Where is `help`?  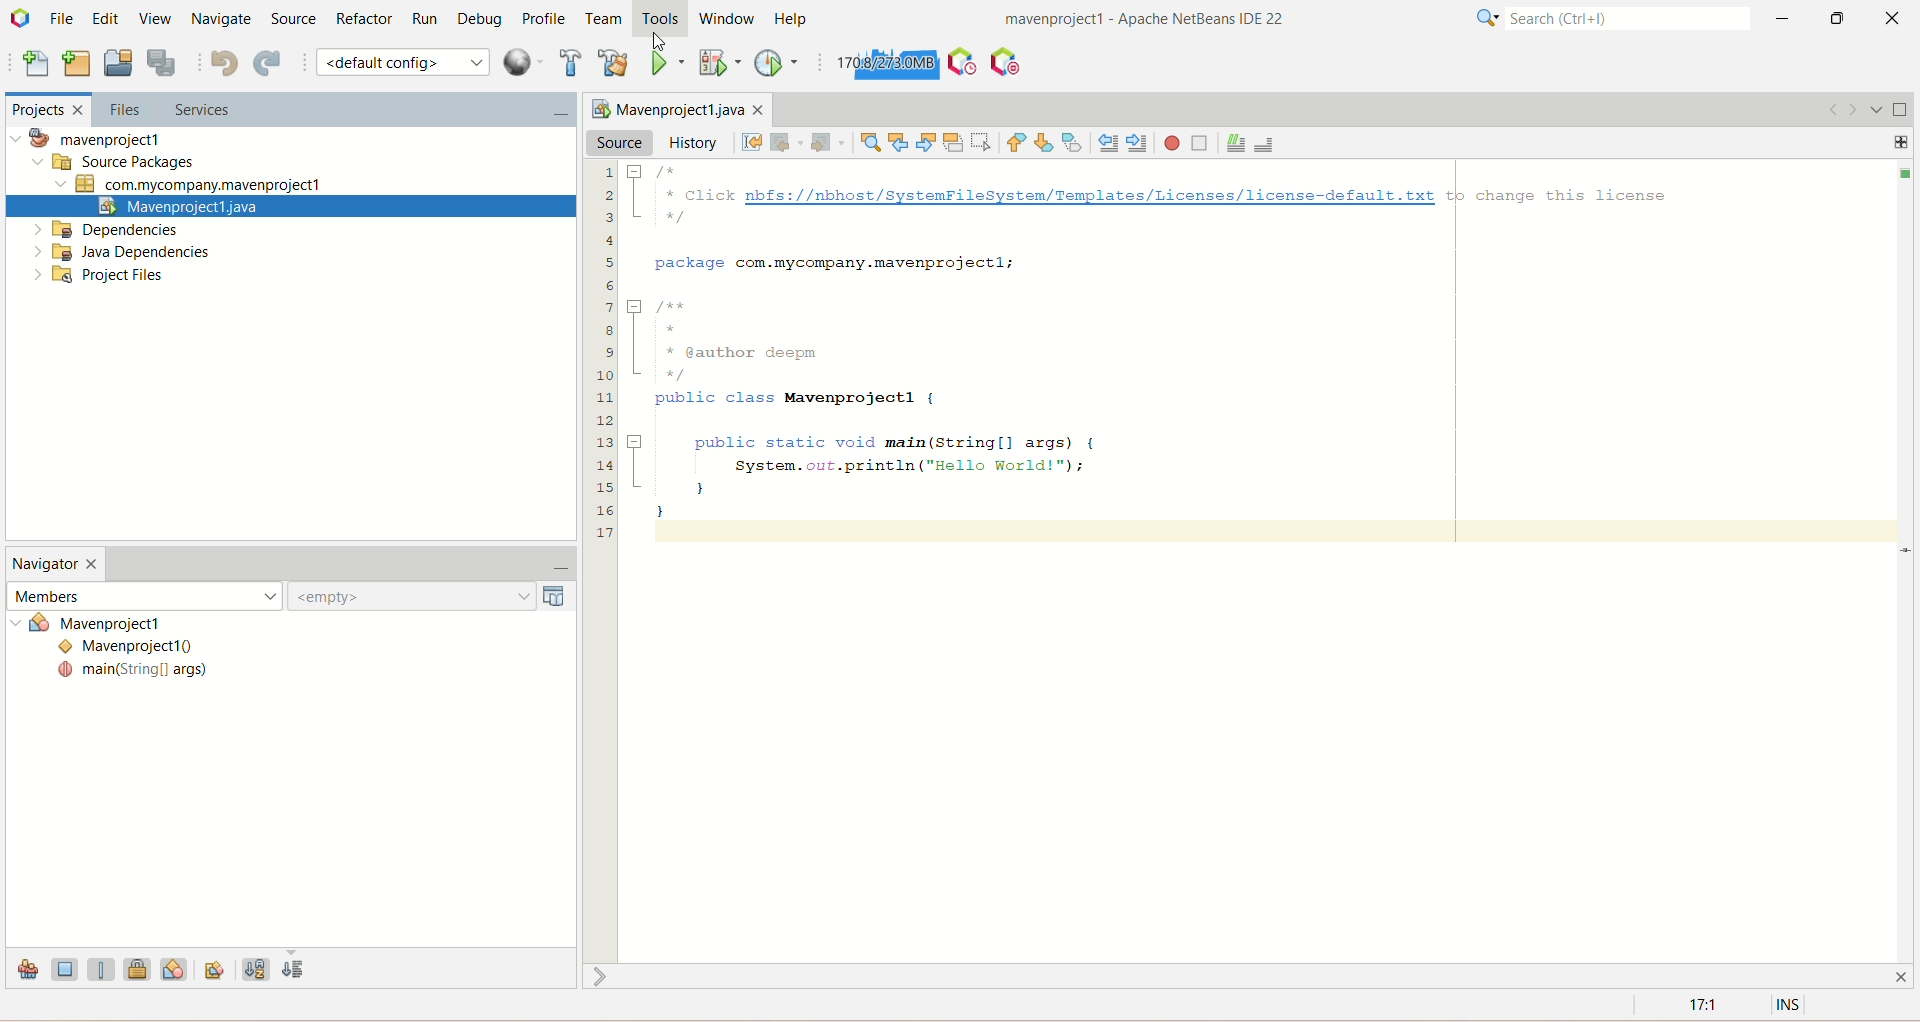
help is located at coordinates (796, 18).